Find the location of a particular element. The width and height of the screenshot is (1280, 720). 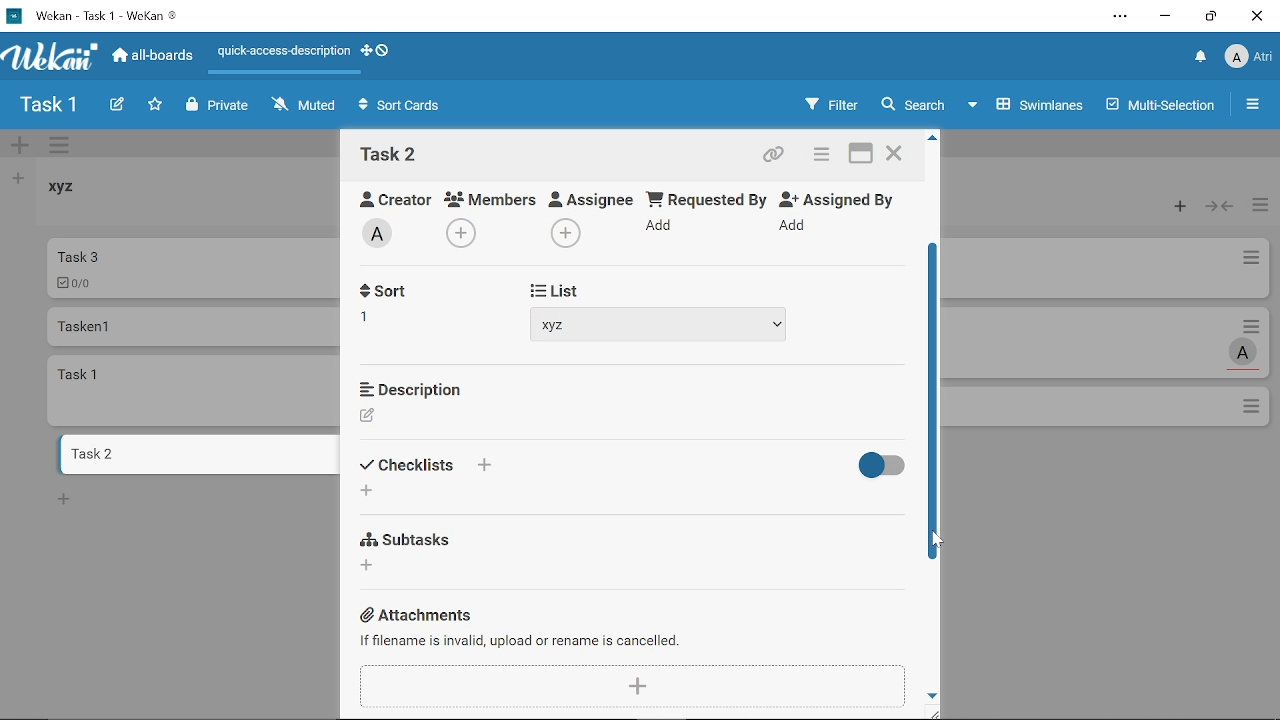

Card named "Tasken 1" is located at coordinates (192, 326).